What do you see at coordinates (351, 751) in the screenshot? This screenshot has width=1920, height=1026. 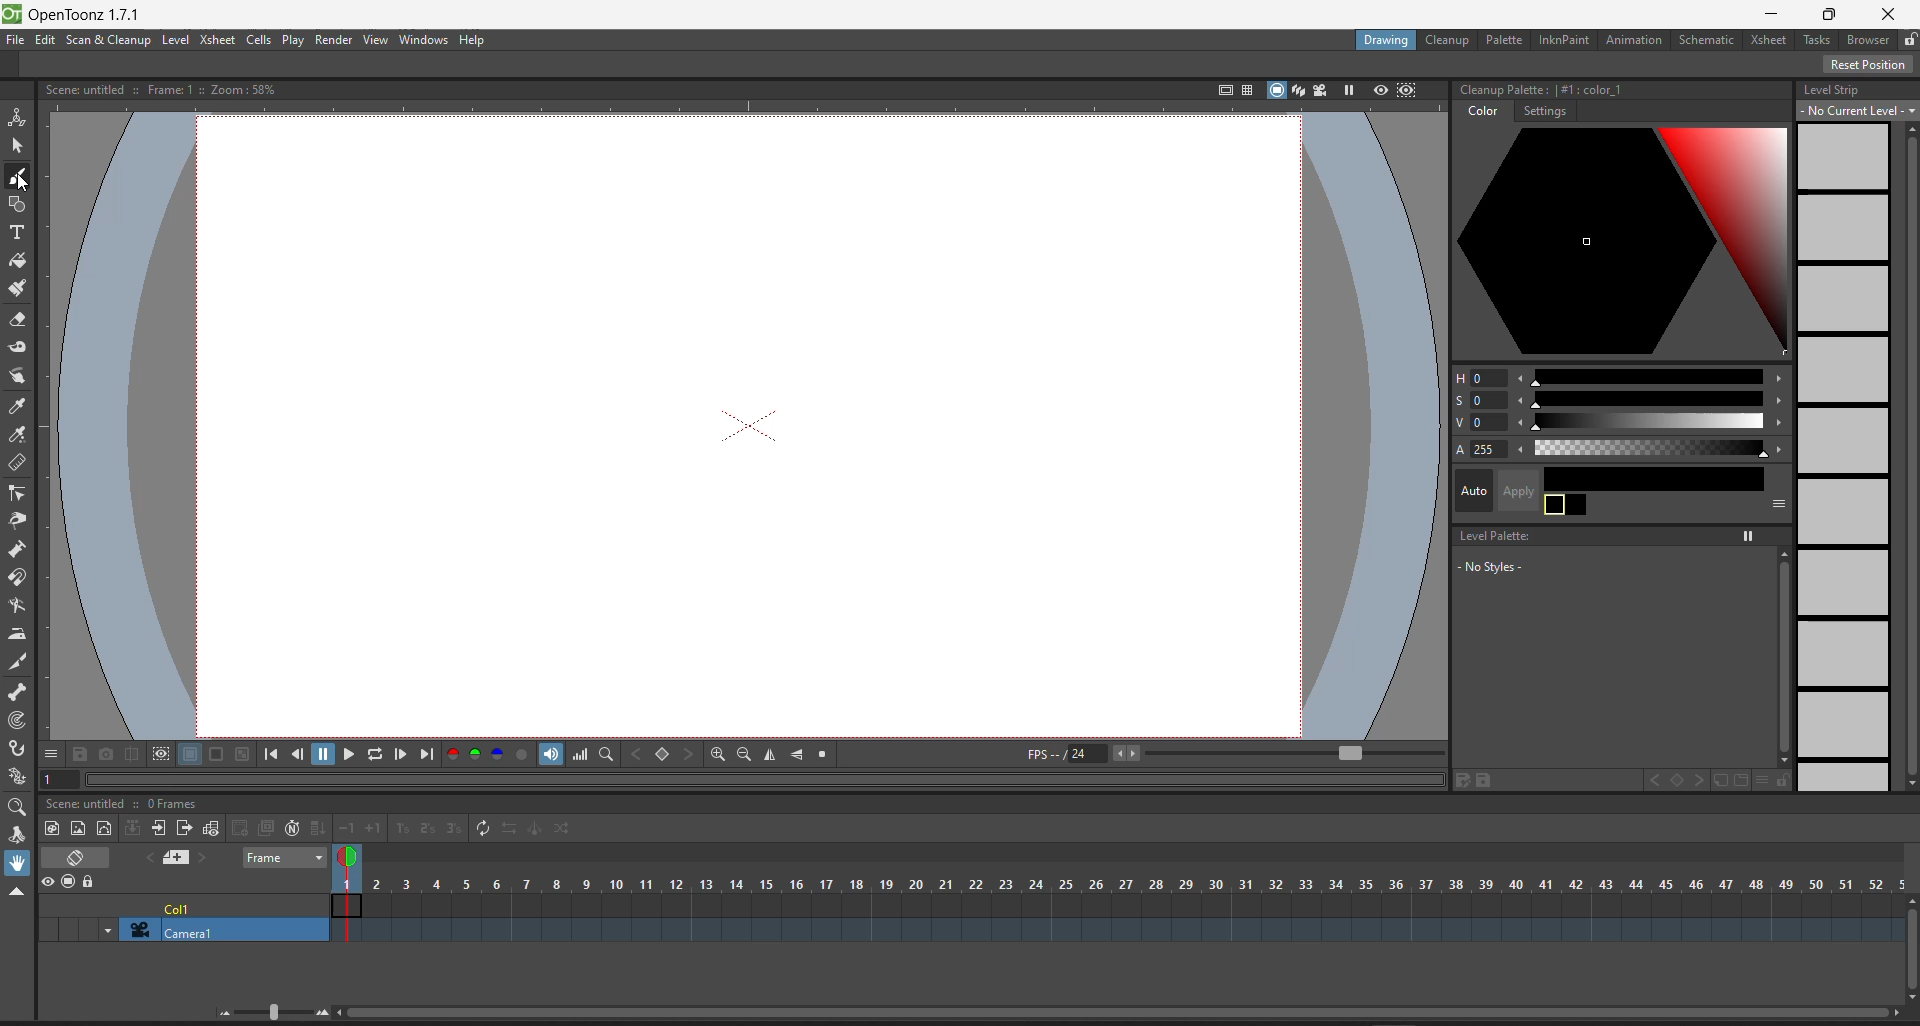 I see `play` at bounding box center [351, 751].